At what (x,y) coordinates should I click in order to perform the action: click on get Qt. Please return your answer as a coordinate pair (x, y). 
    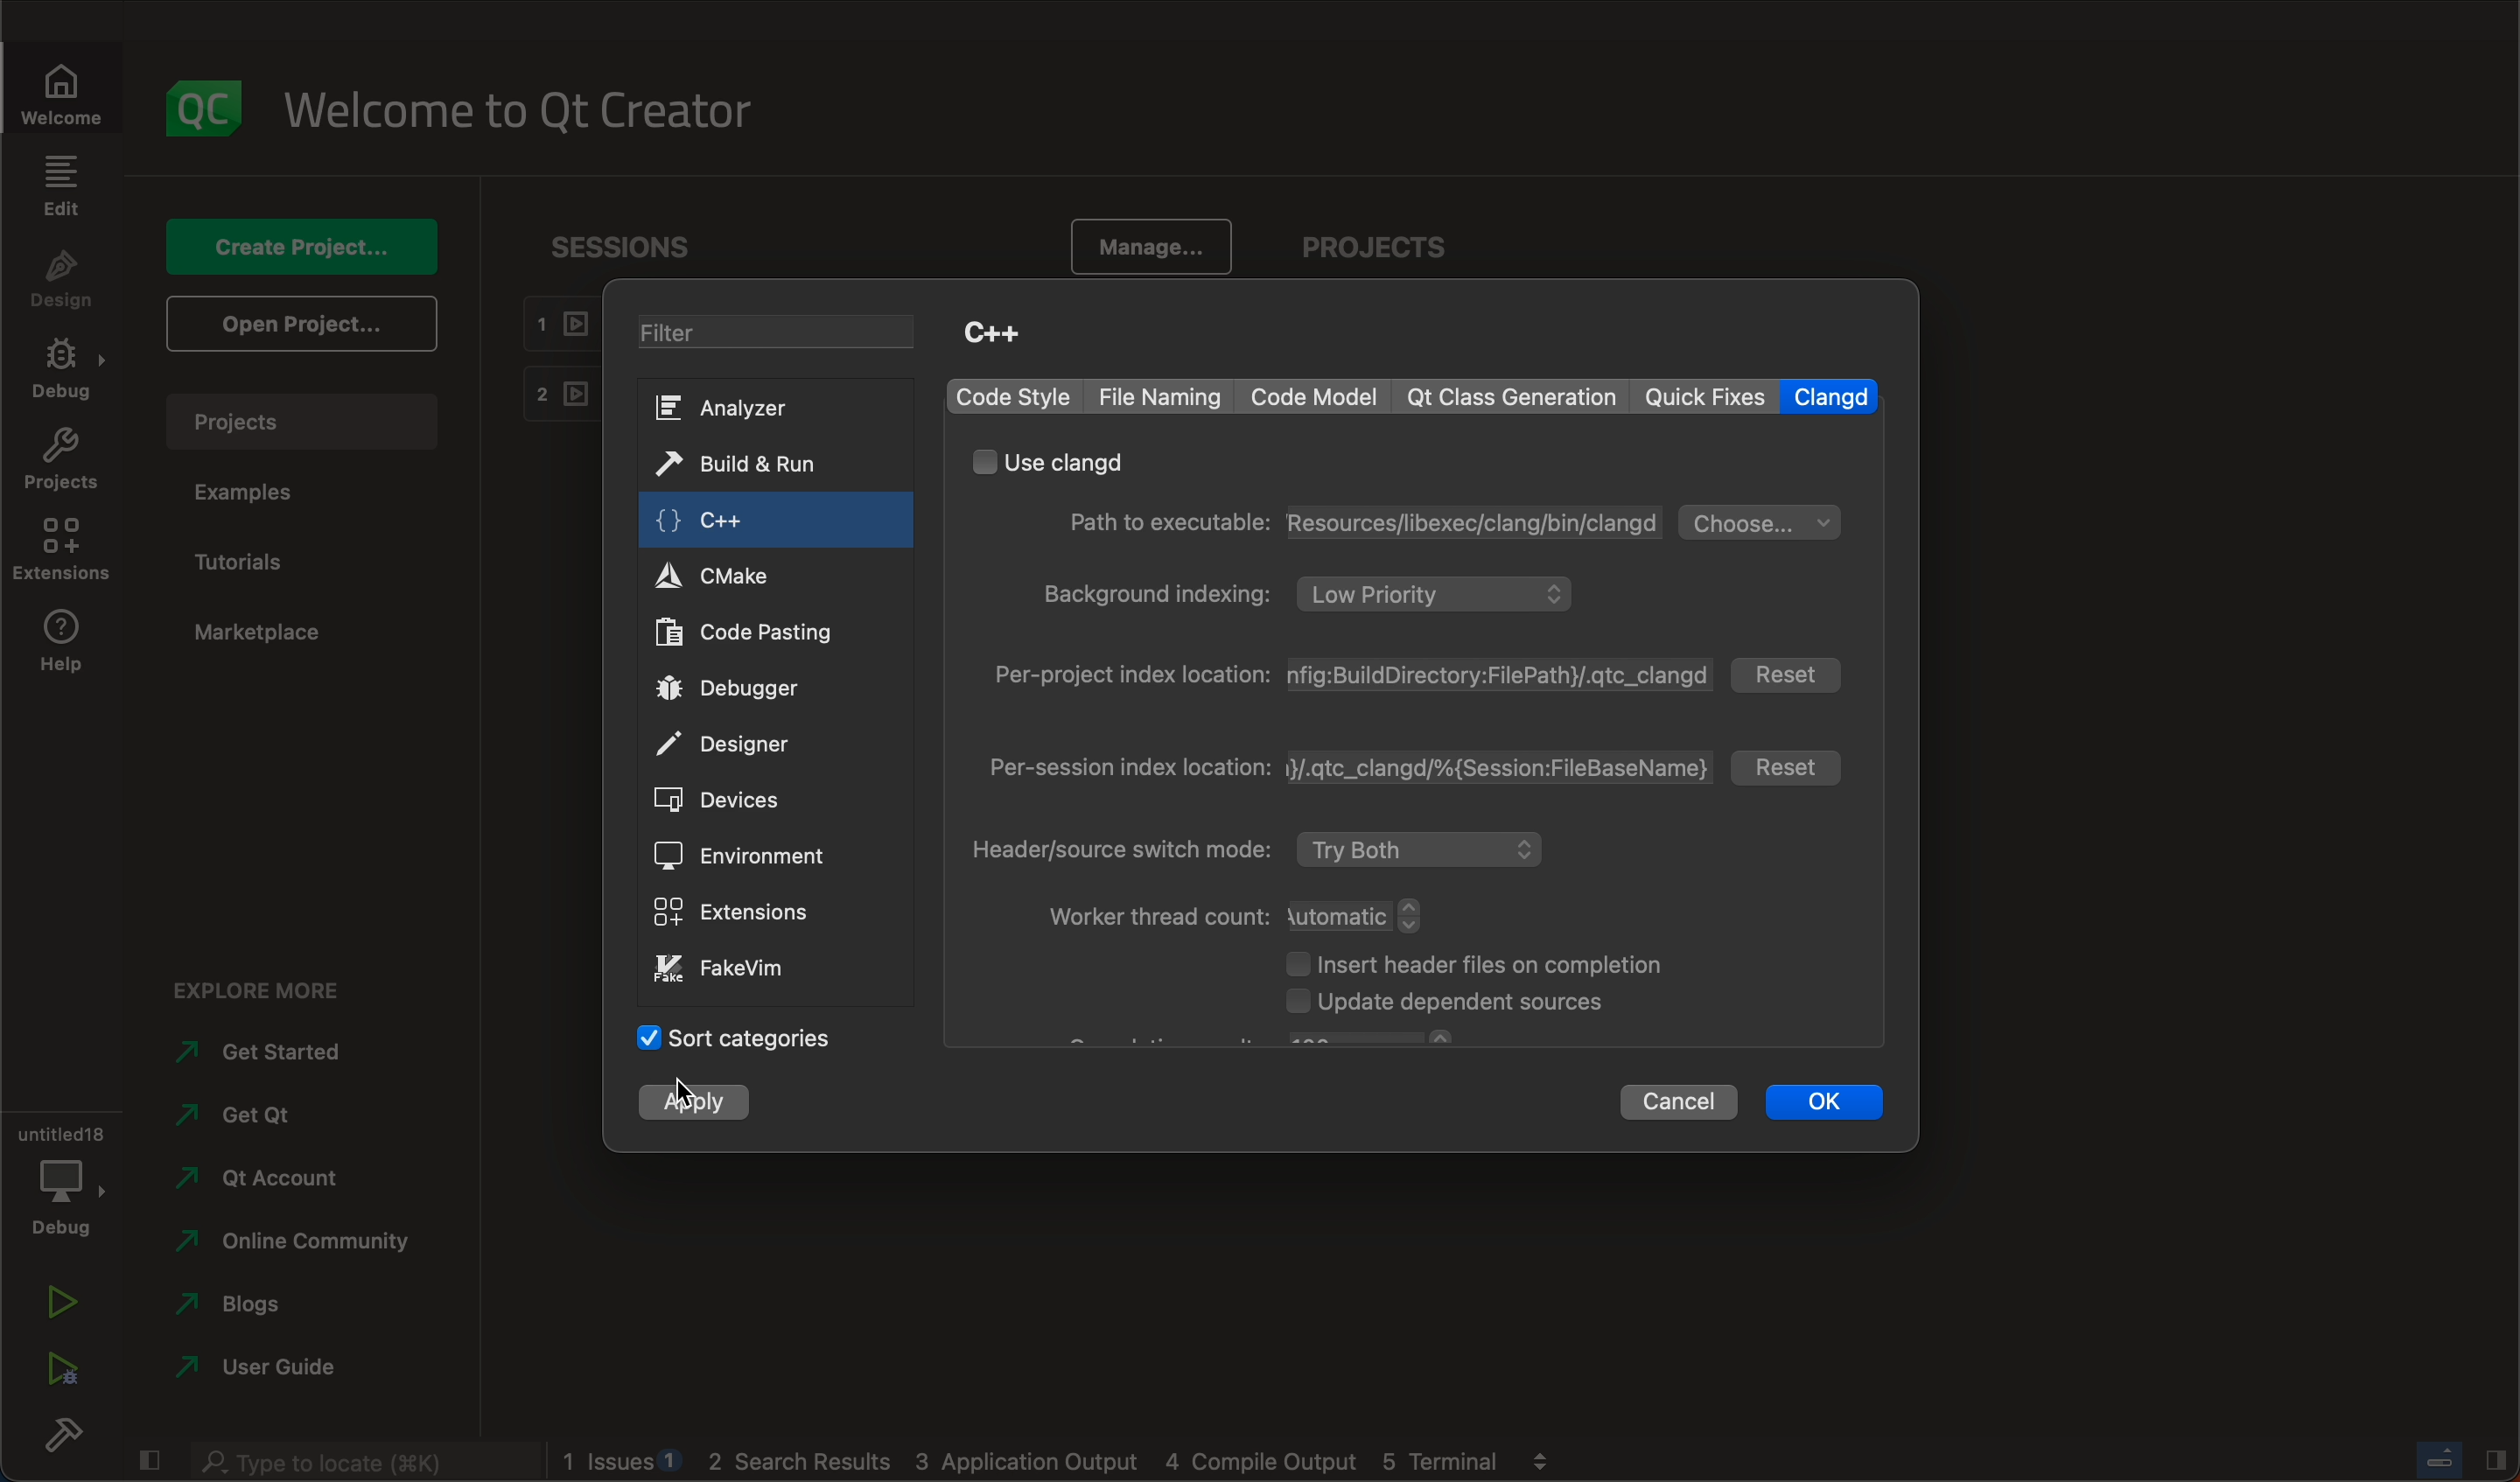
    Looking at the image, I should click on (246, 1117).